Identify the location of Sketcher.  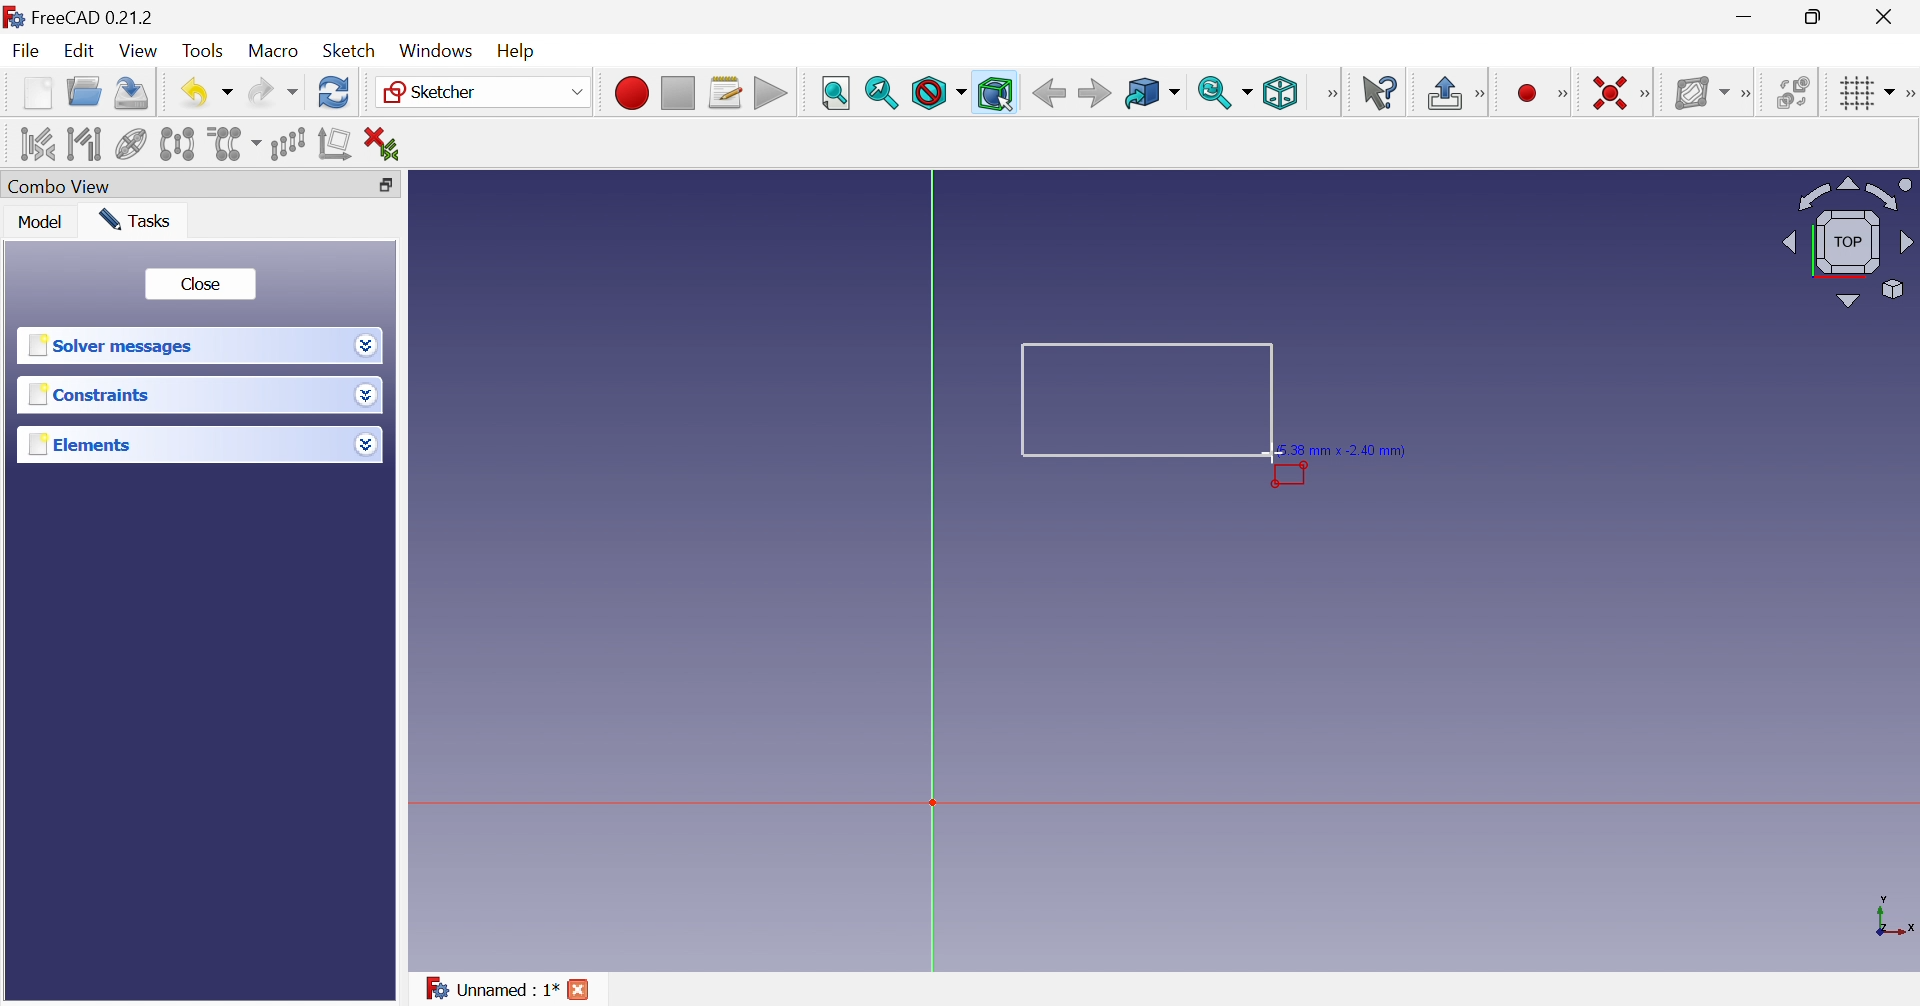
(482, 91).